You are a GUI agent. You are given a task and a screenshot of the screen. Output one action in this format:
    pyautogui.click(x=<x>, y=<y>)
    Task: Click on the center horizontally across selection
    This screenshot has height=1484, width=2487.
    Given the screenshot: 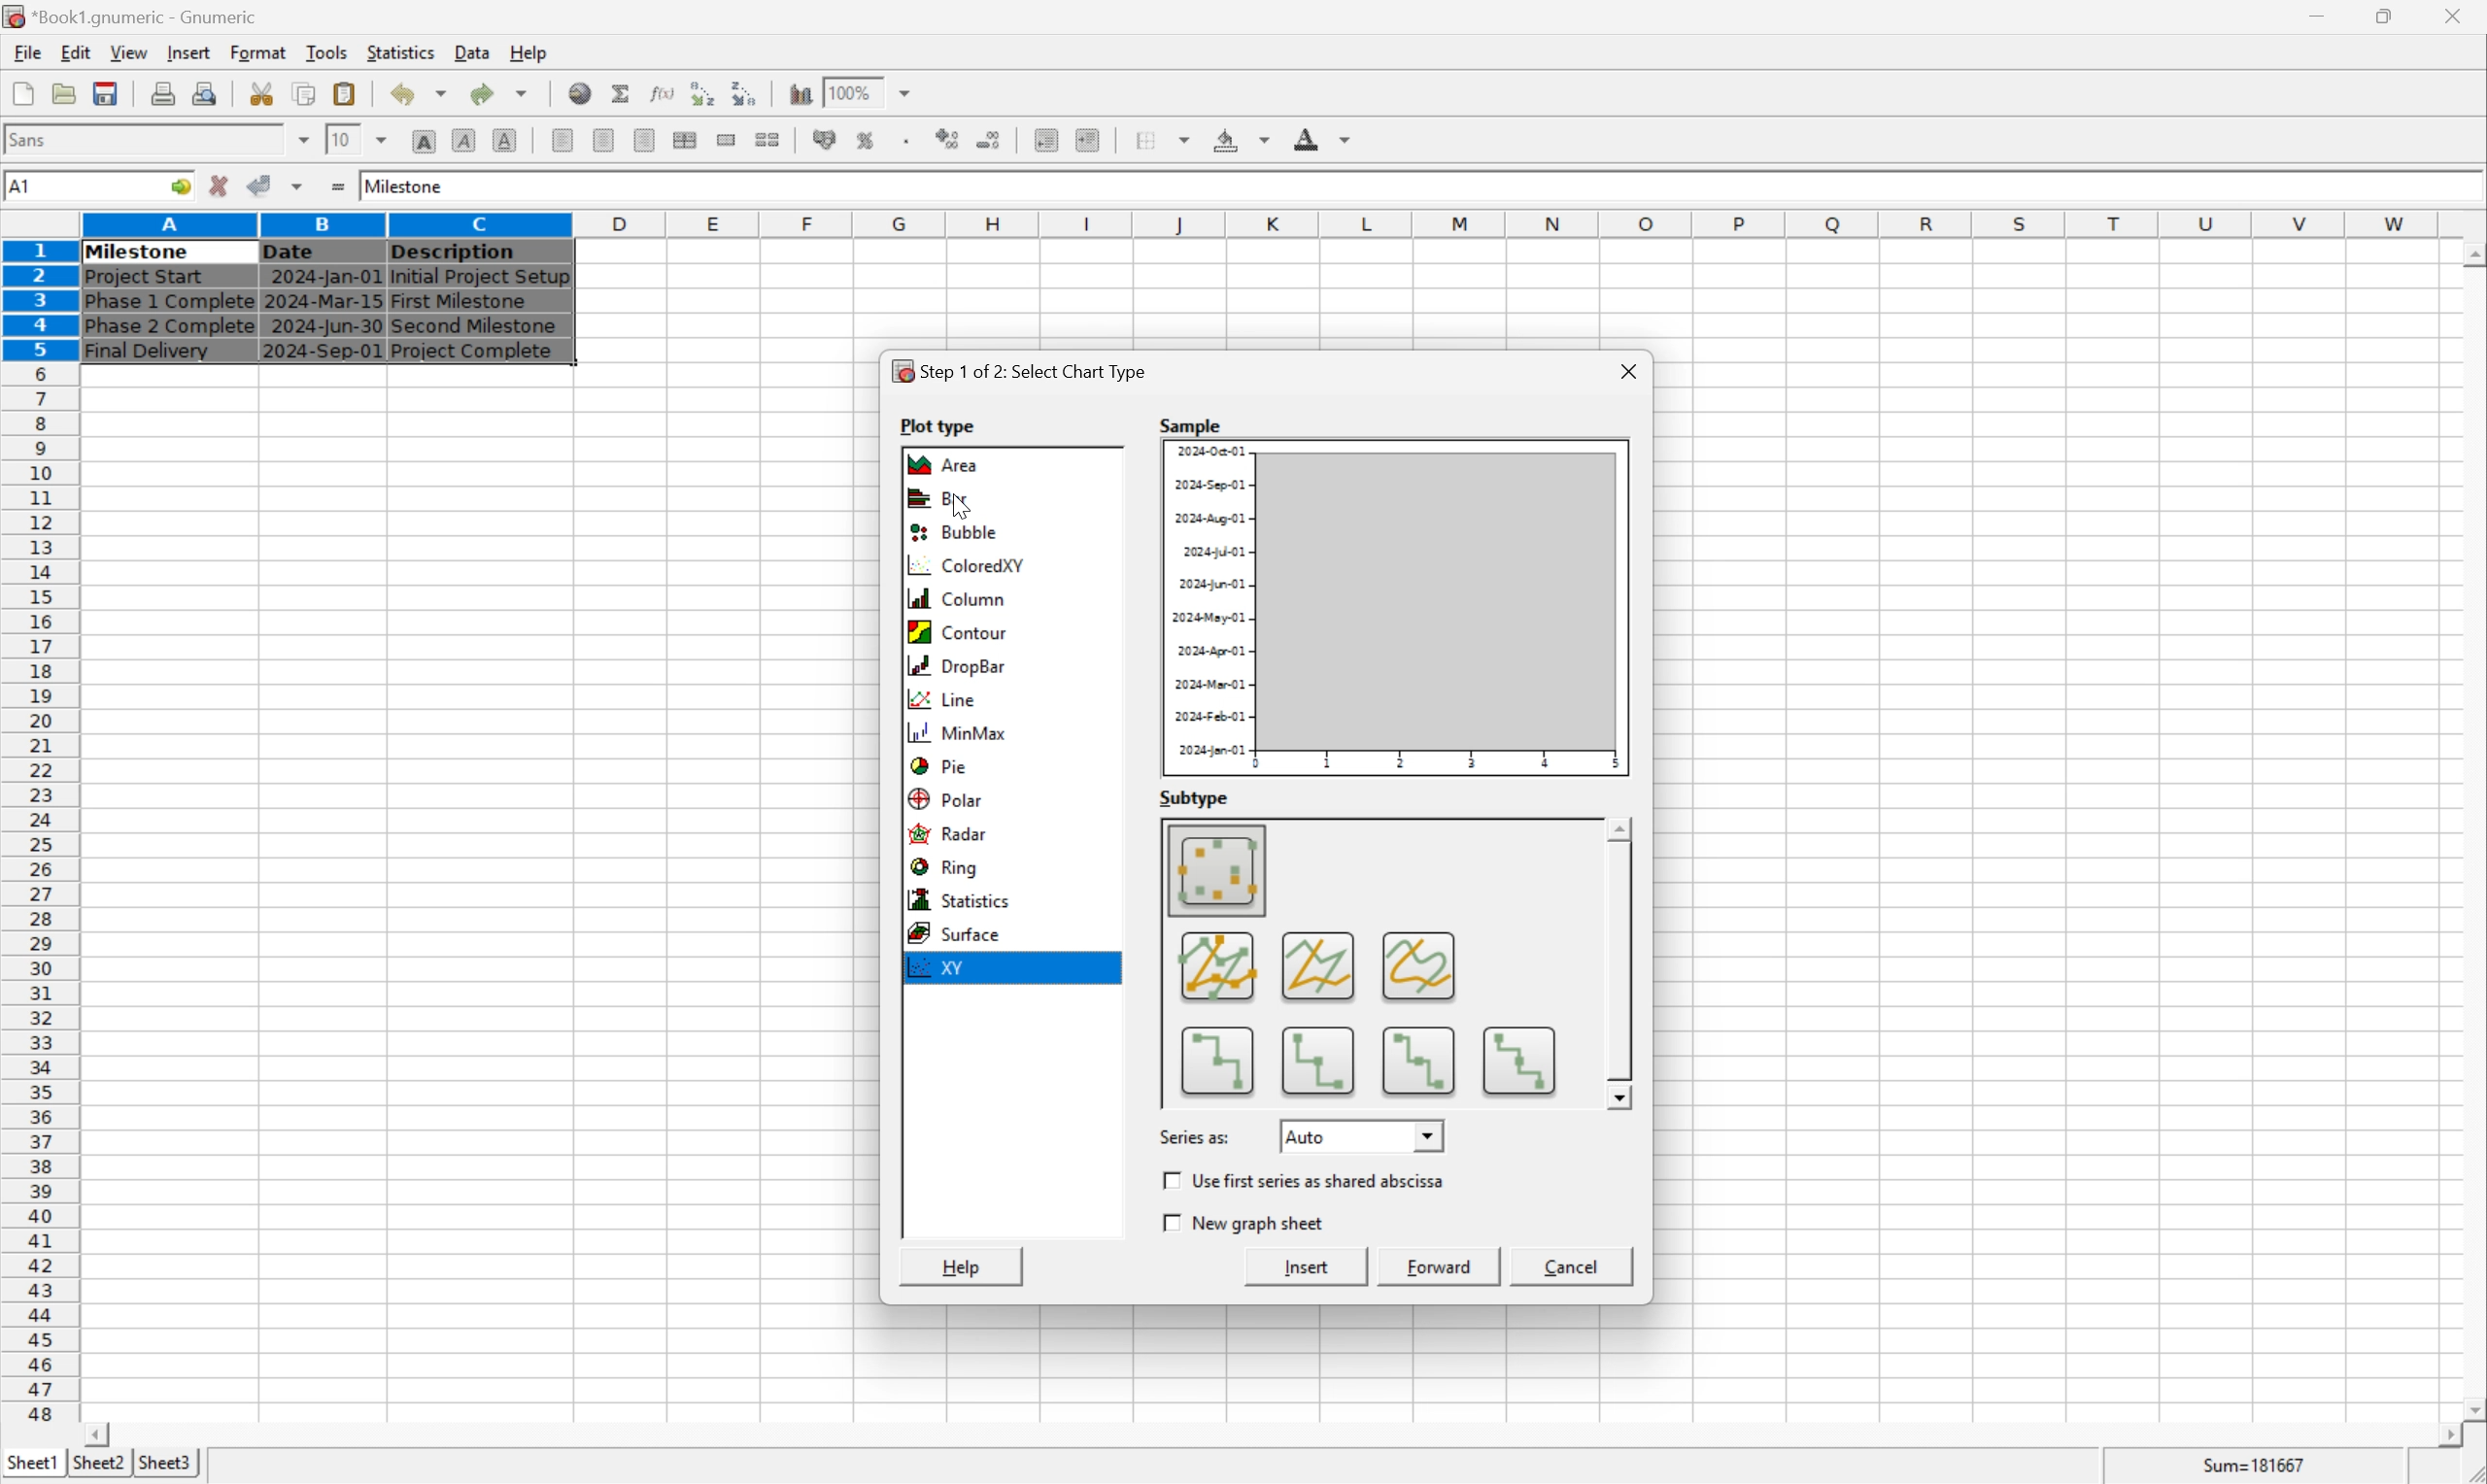 What is the action you would take?
    pyautogui.click(x=686, y=140)
    